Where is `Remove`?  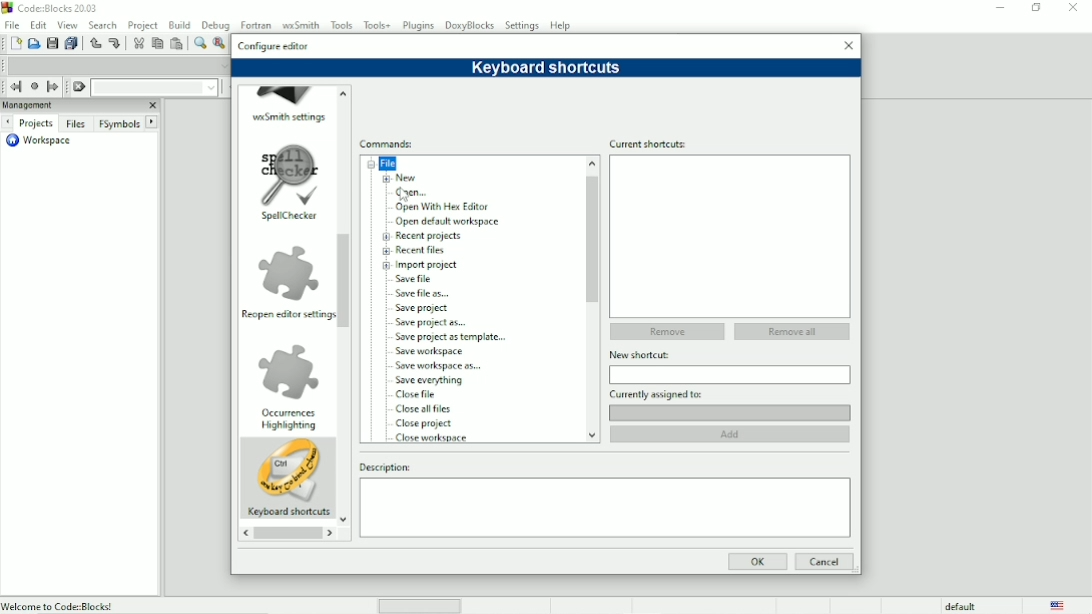 Remove is located at coordinates (665, 332).